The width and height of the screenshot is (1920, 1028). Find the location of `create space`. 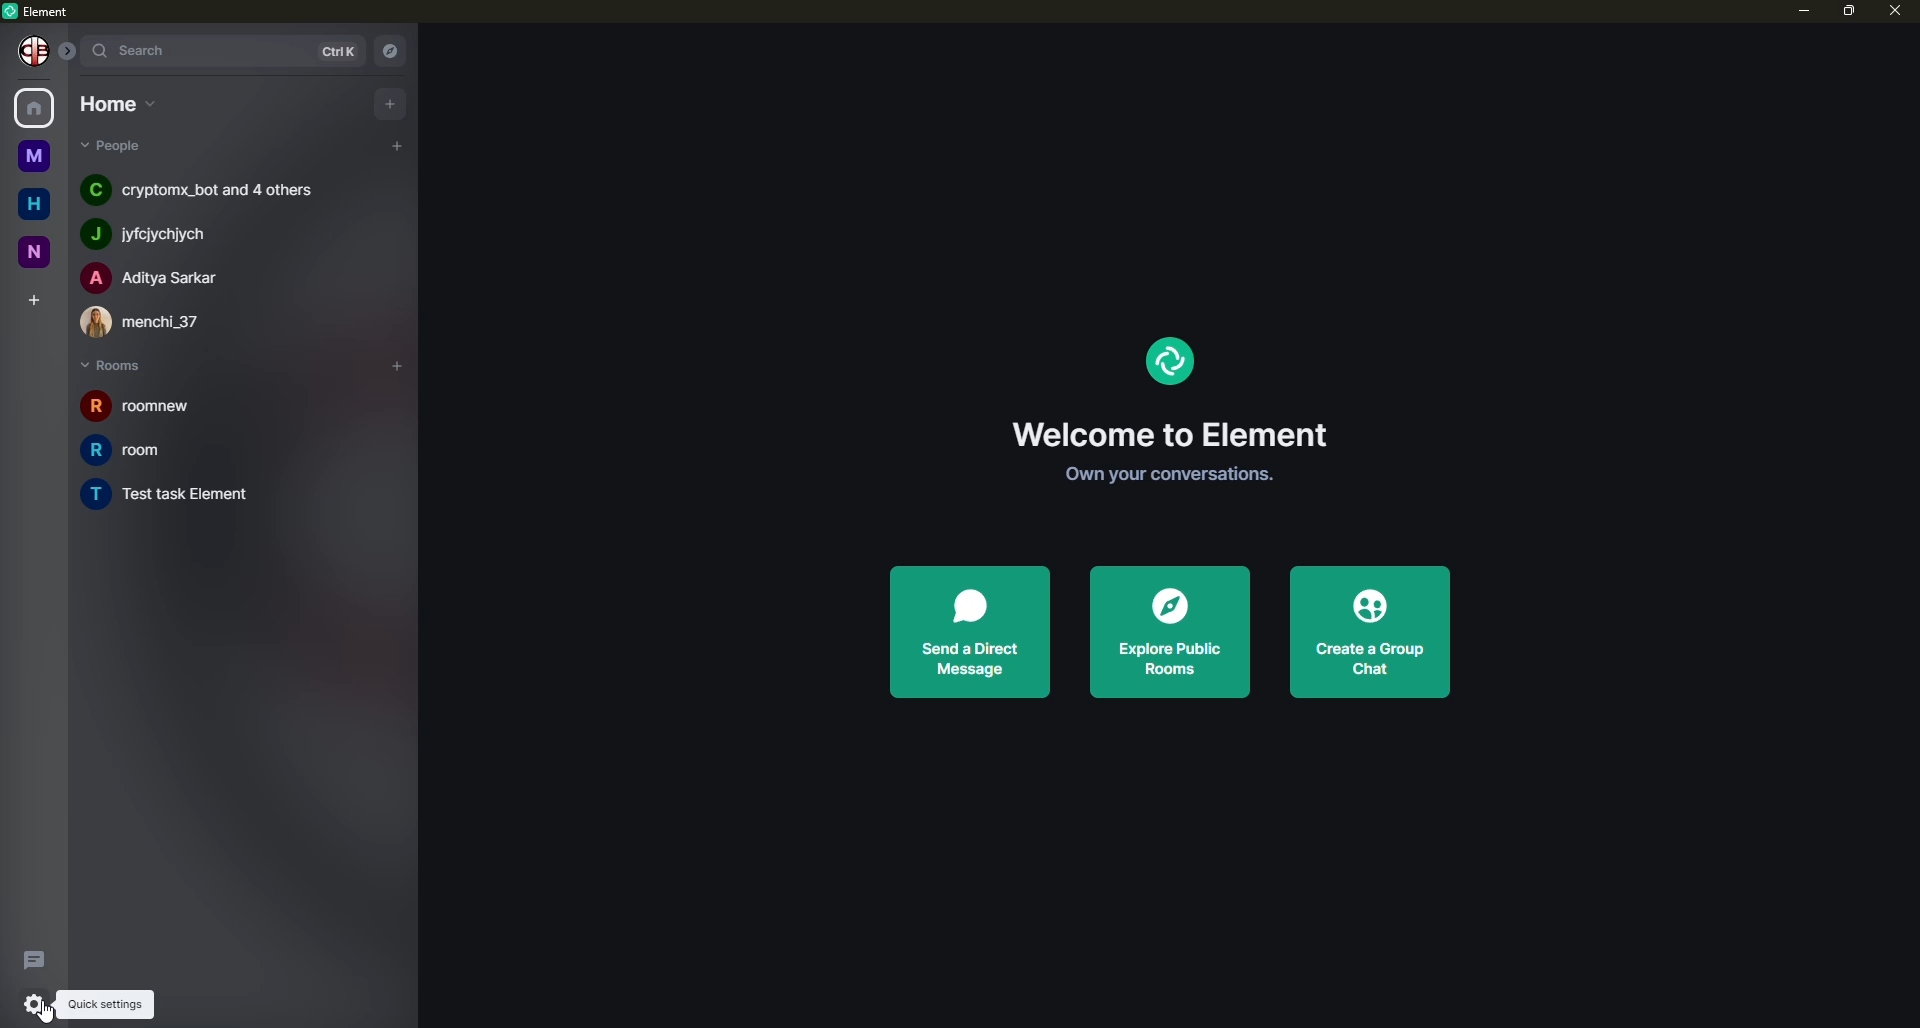

create space is located at coordinates (31, 295).